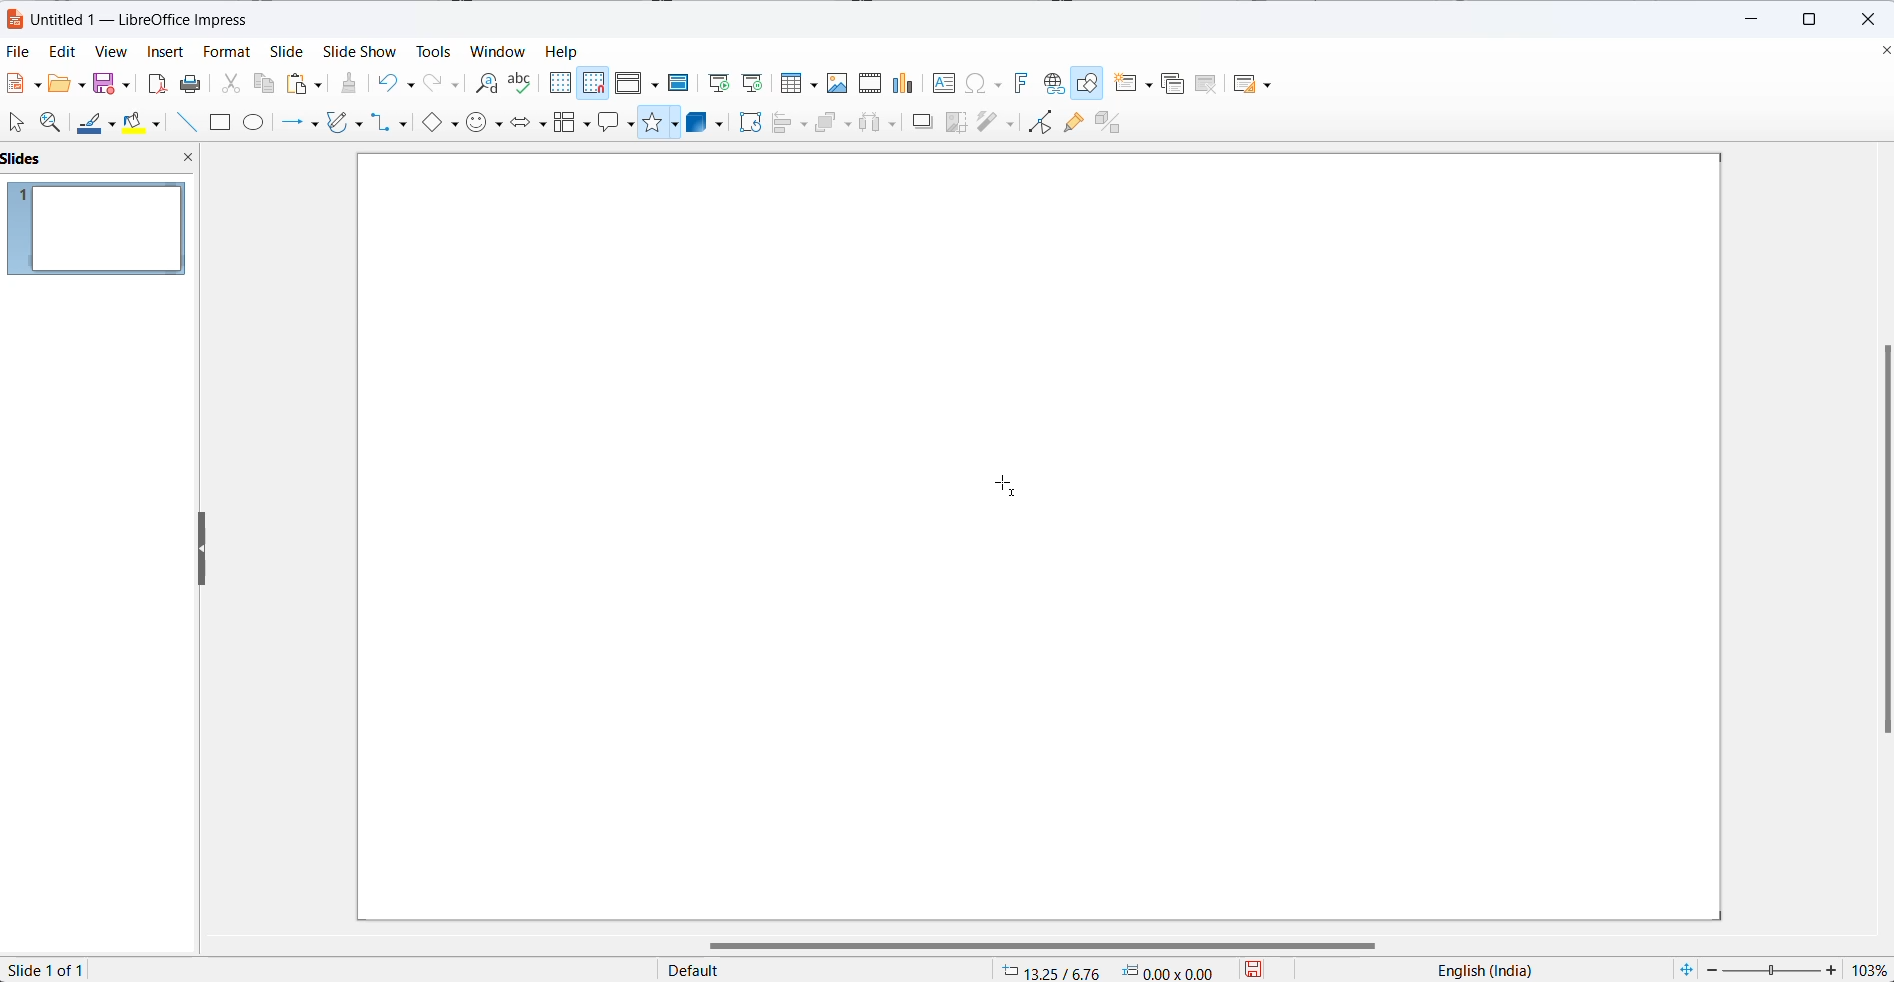 The width and height of the screenshot is (1894, 982). What do you see at coordinates (1875, 543) in the screenshot?
I see `scrollbar` at bounding box center [1875, 543].